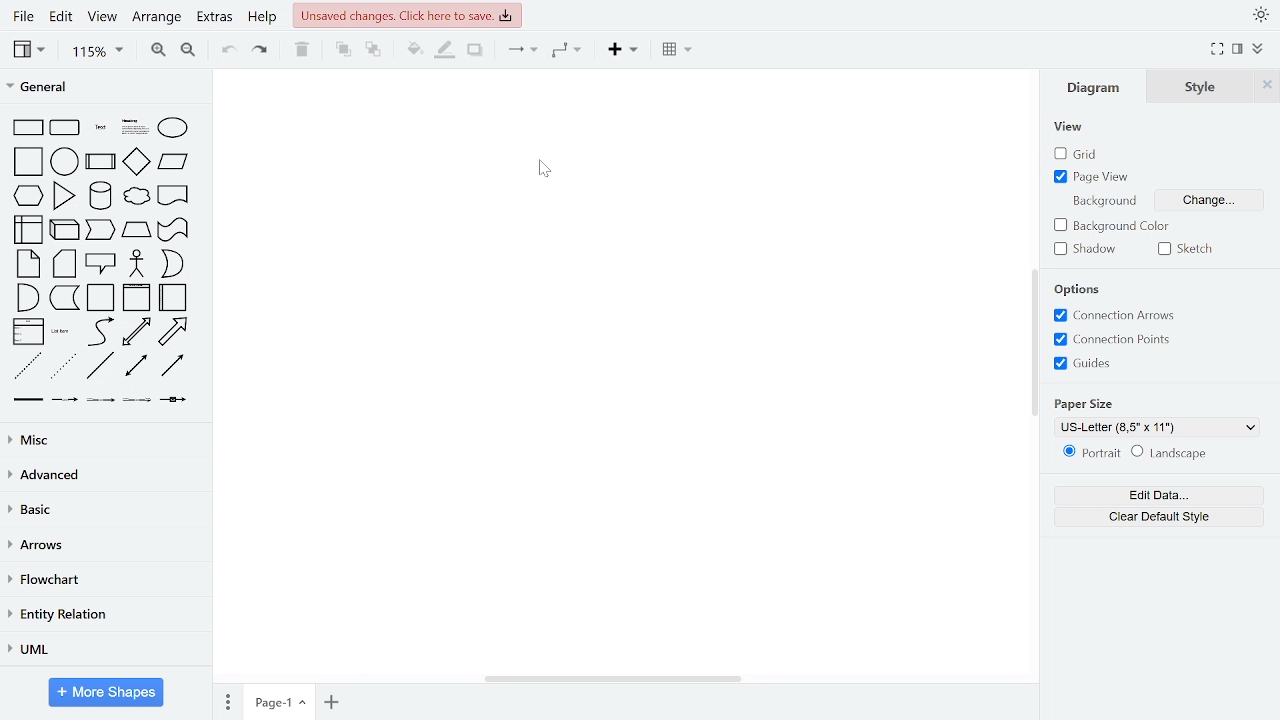 The height and width of the screenshot is (720, 1280). Describe the element at coordinates (618, 370) in the screenshot. I see `grid visibility removed` at that location.